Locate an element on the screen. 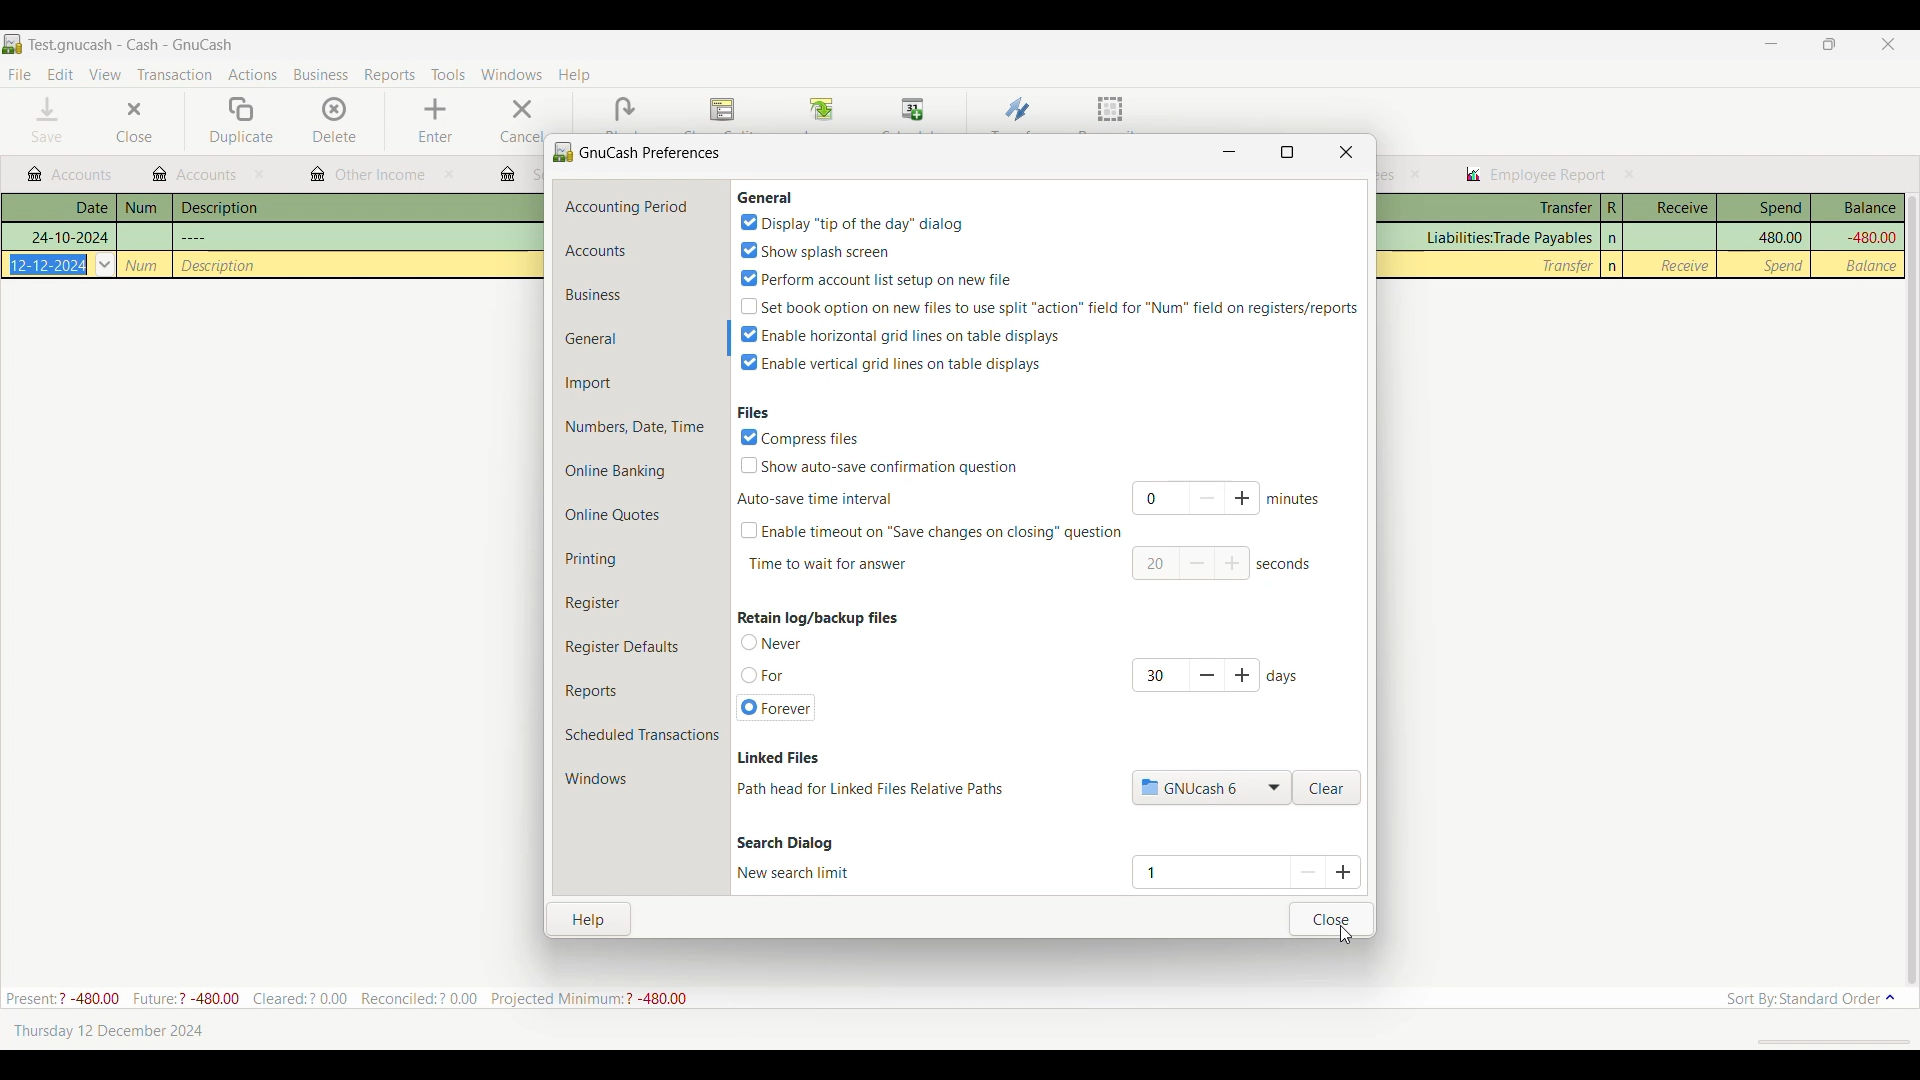  sec is located at coordinates (1286, 564).